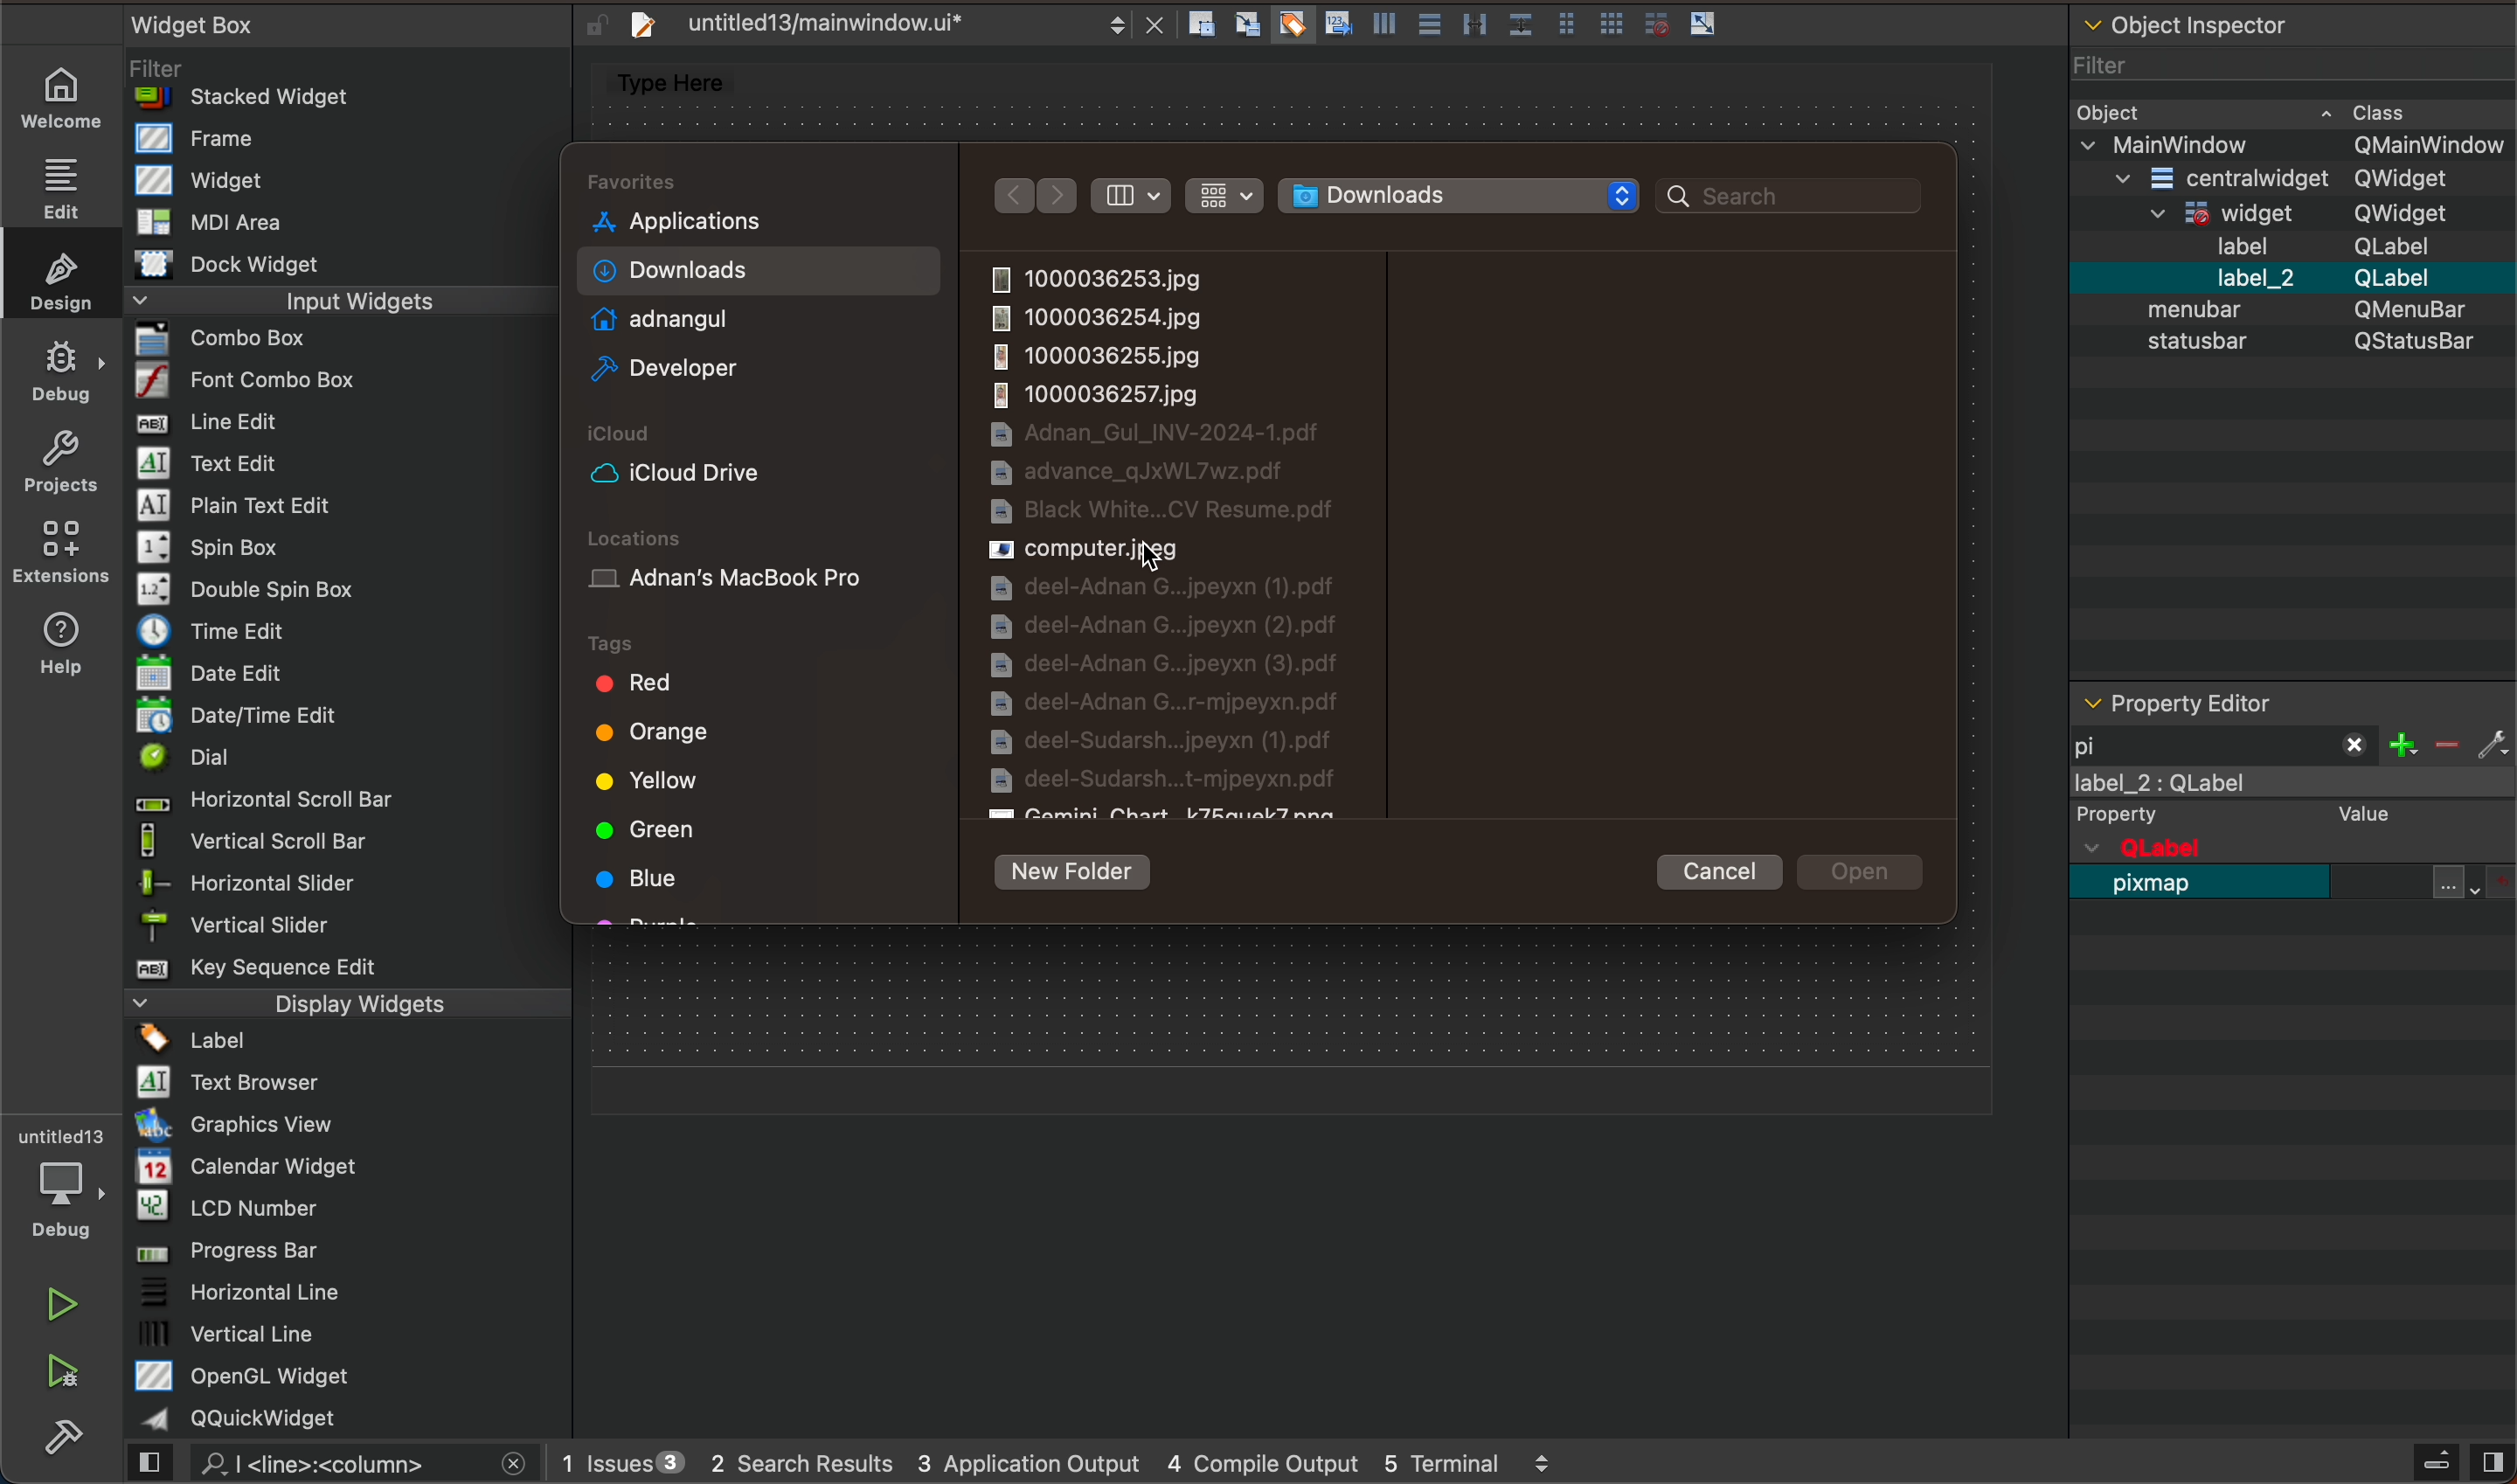 The image size is (2517, 1484). What do you see at coordinates (356, 721) in the screenshot?
I see `widget box` at bounding box center [356, 721].